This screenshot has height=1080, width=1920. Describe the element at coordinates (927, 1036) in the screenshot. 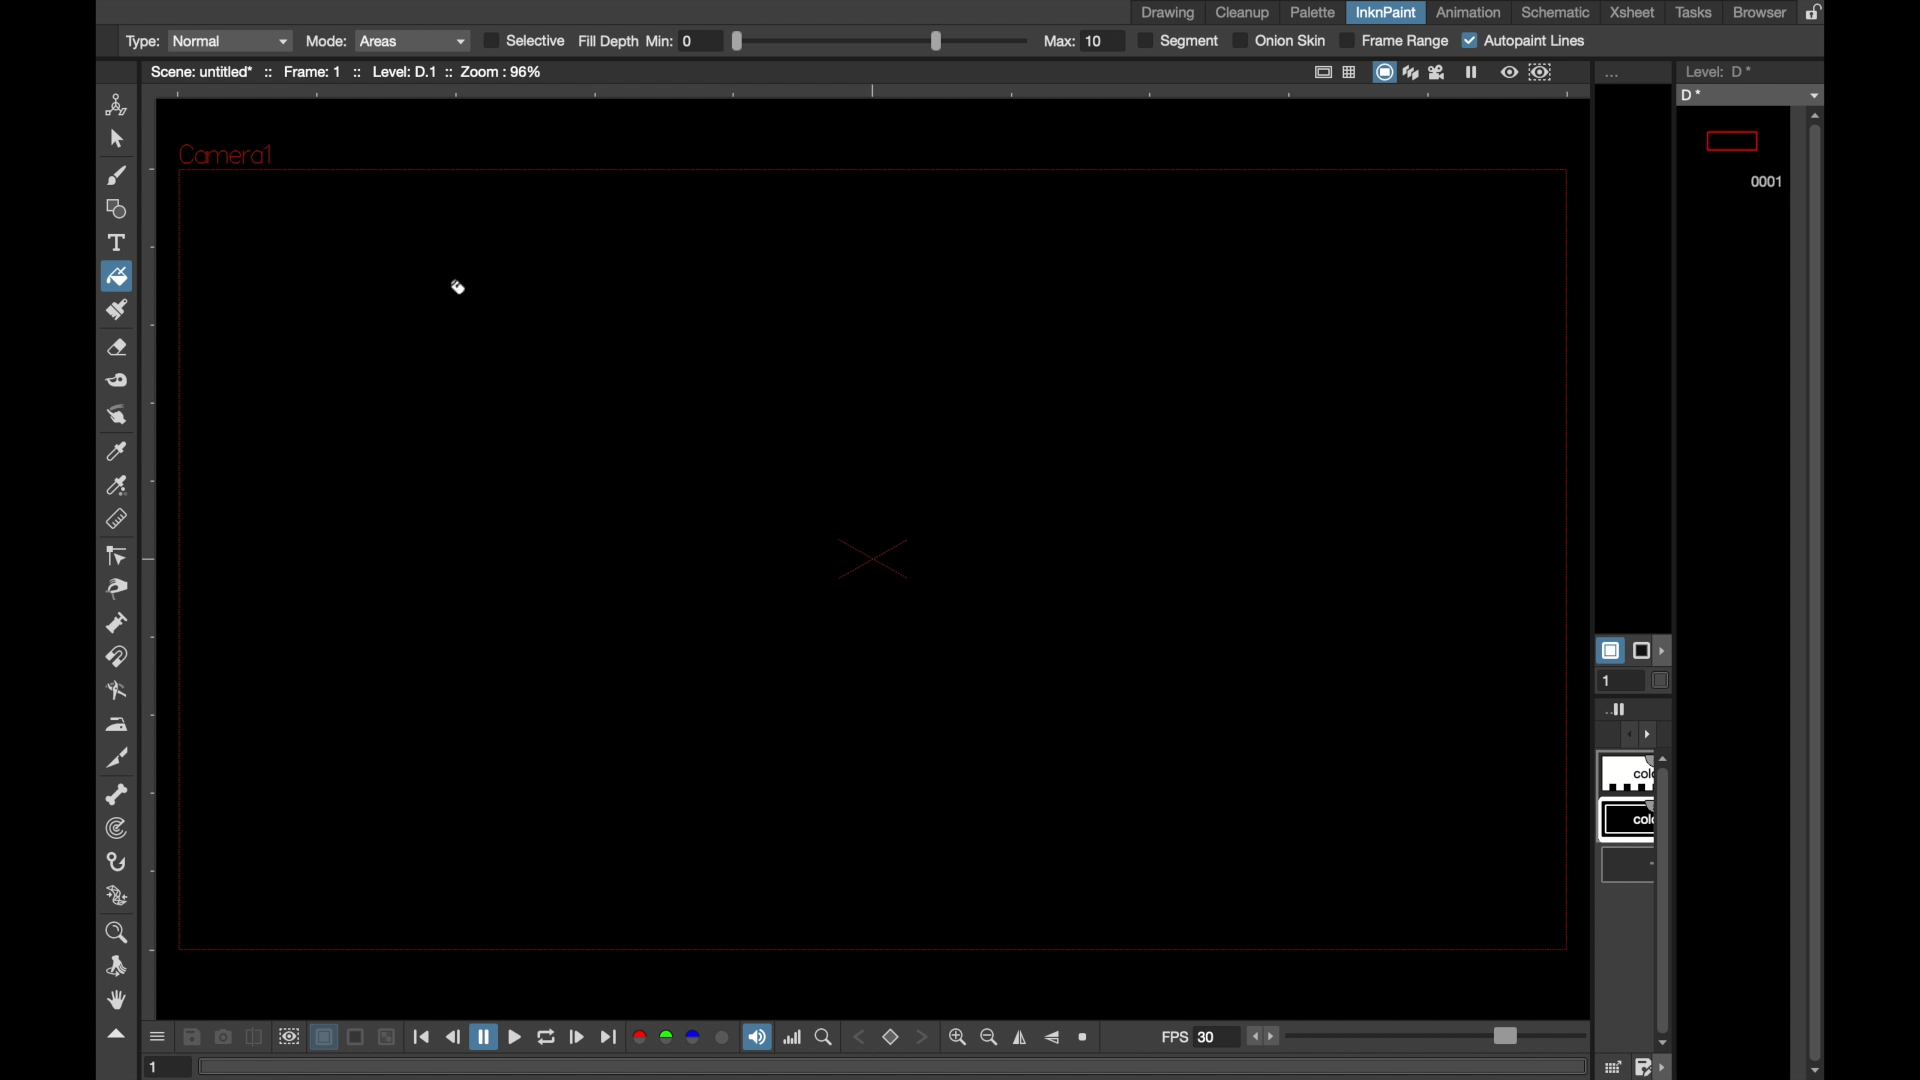

I see `front` at that location.